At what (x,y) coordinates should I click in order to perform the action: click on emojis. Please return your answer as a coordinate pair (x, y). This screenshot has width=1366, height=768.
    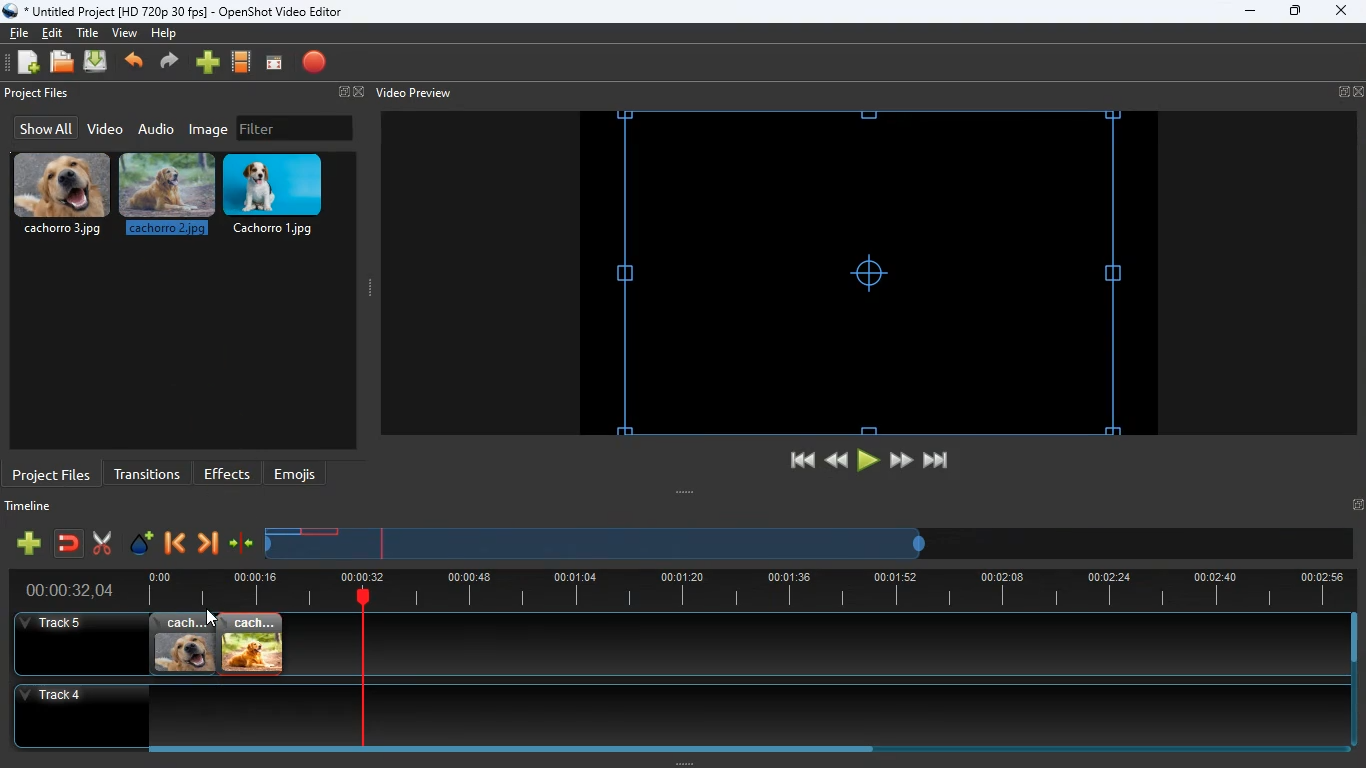
    Looking at the image, I should click on (300, 474).